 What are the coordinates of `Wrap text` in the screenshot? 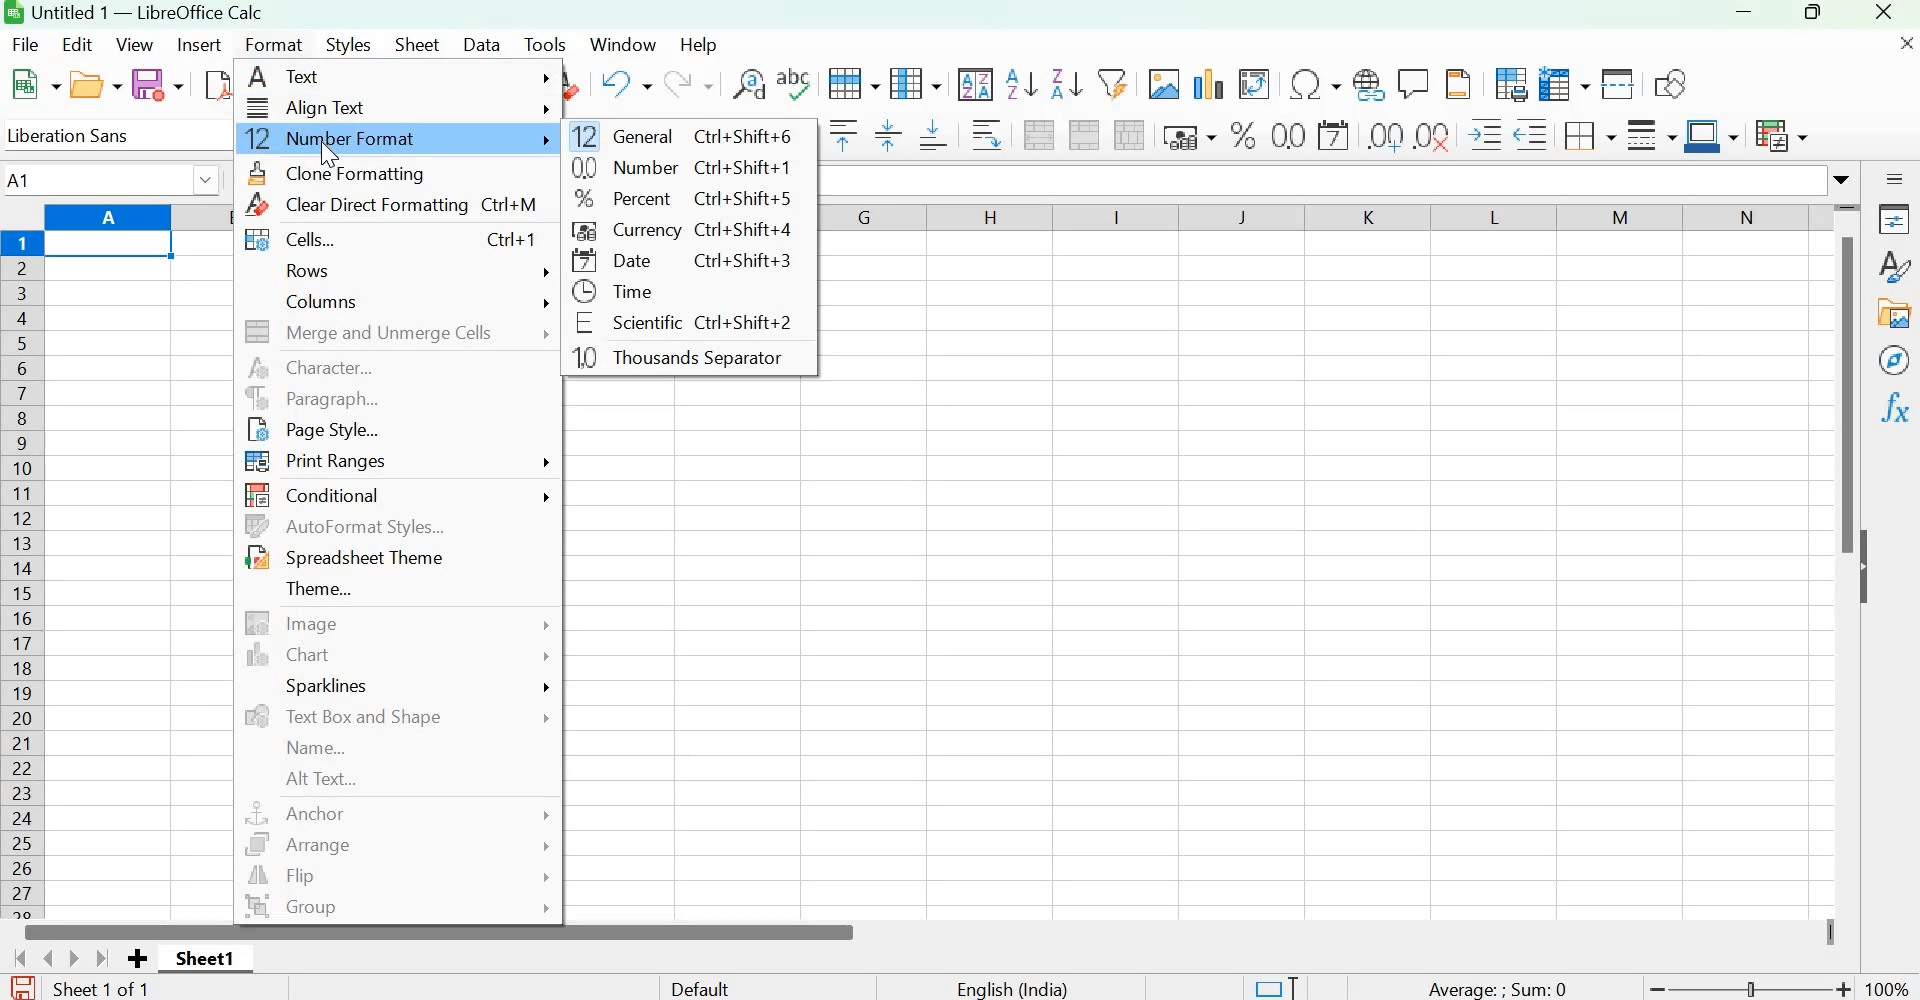 It's located at (985, 136).